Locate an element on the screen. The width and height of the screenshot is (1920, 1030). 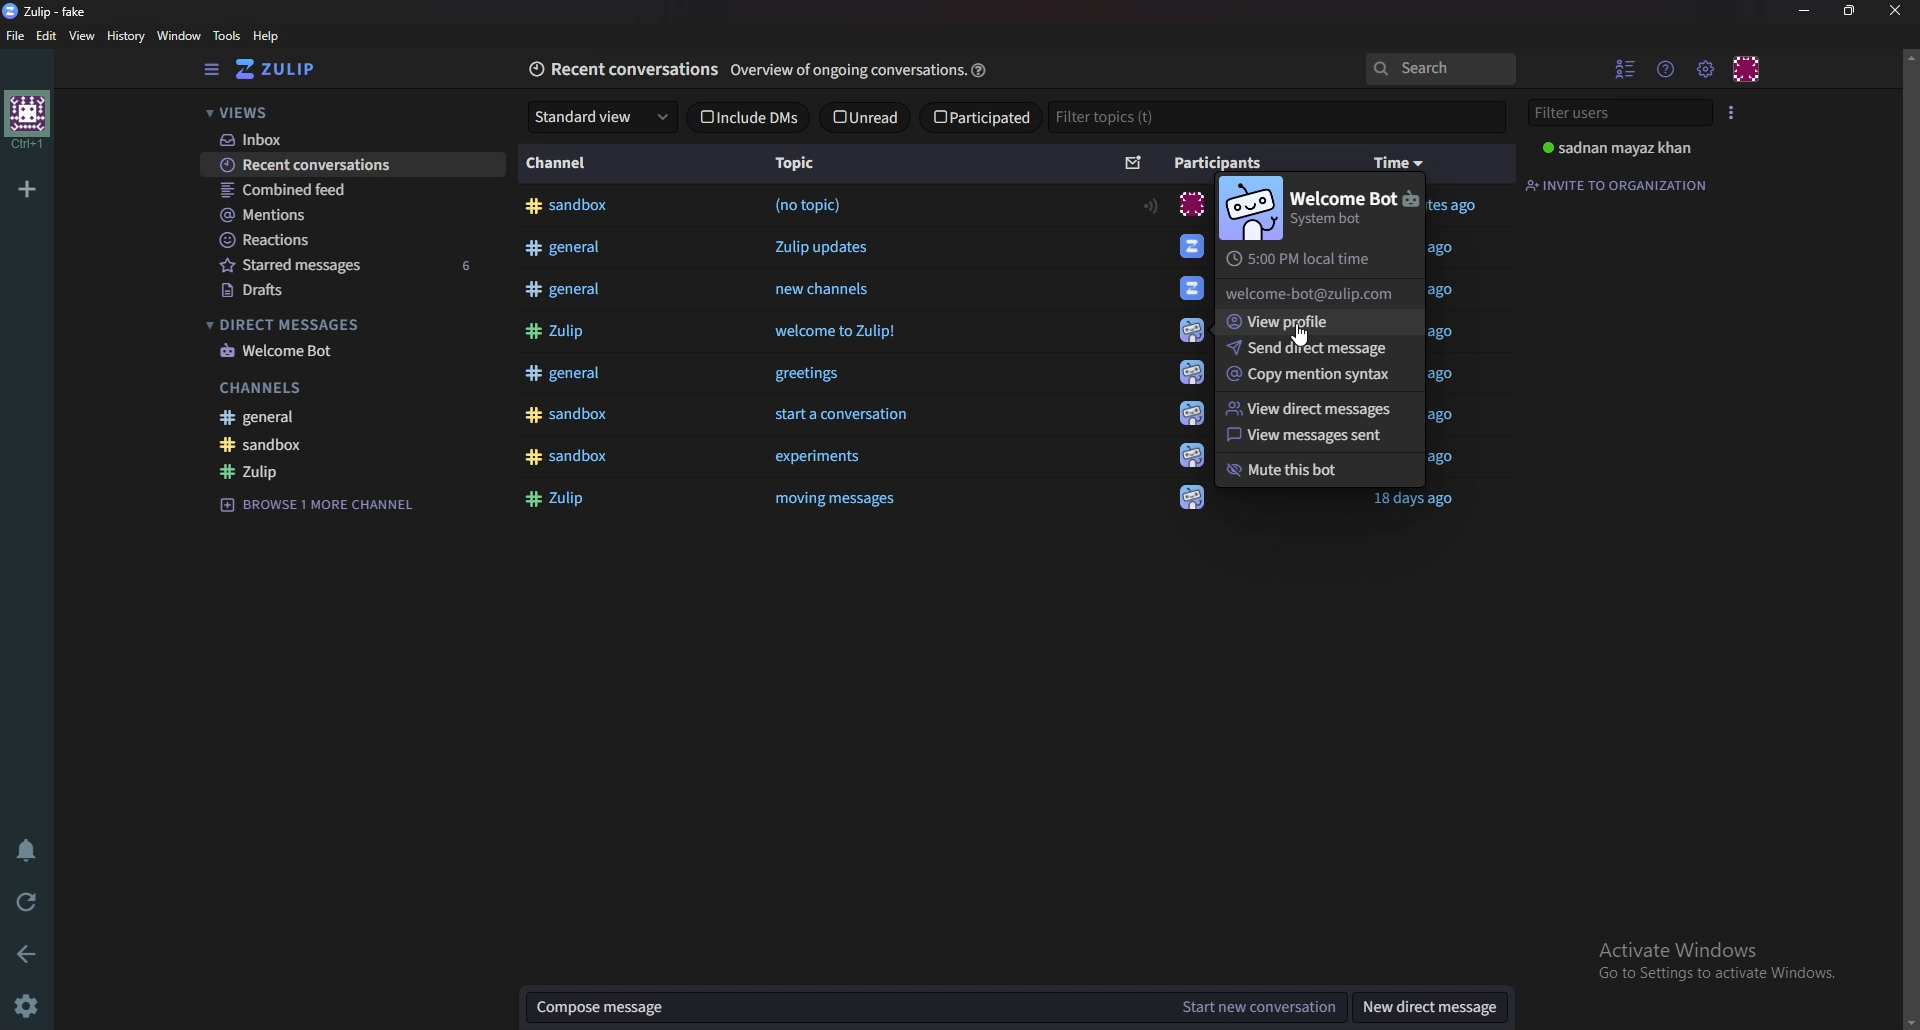
Sadnan mayaz khan is located at coordinates (1623, 149).